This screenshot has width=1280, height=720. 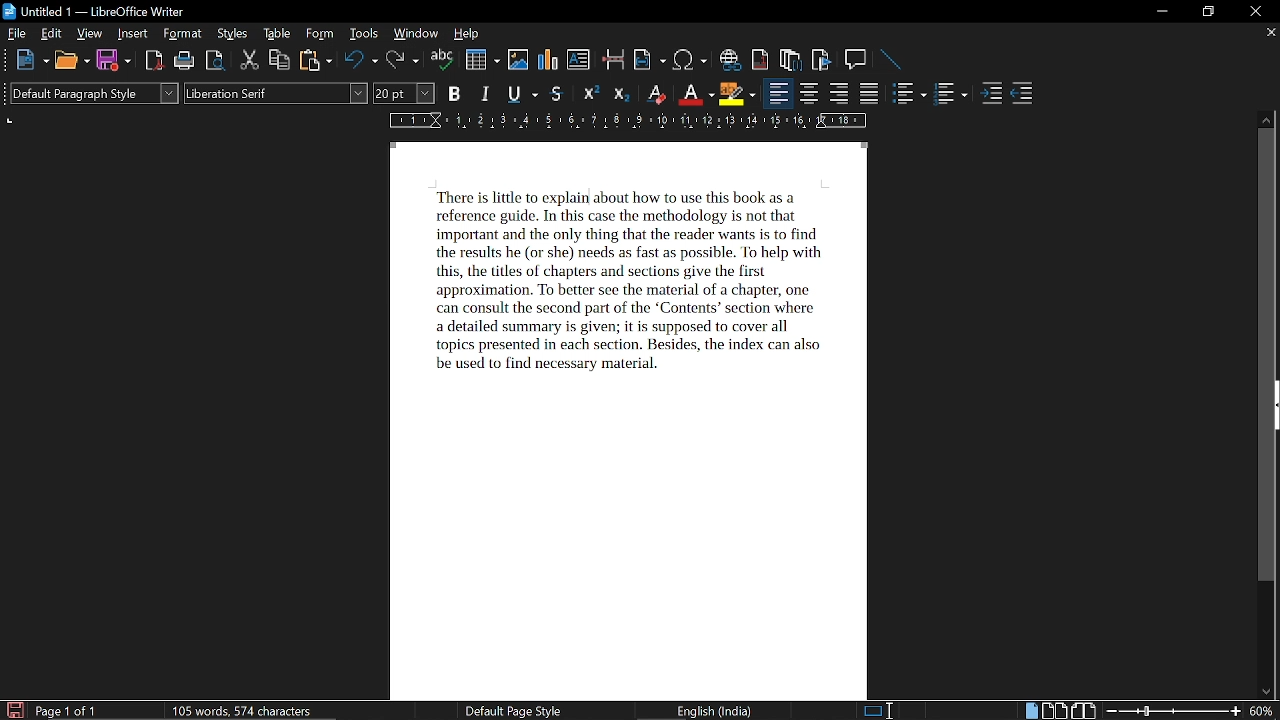 I want to click on bold, so click(x=455, y=94).